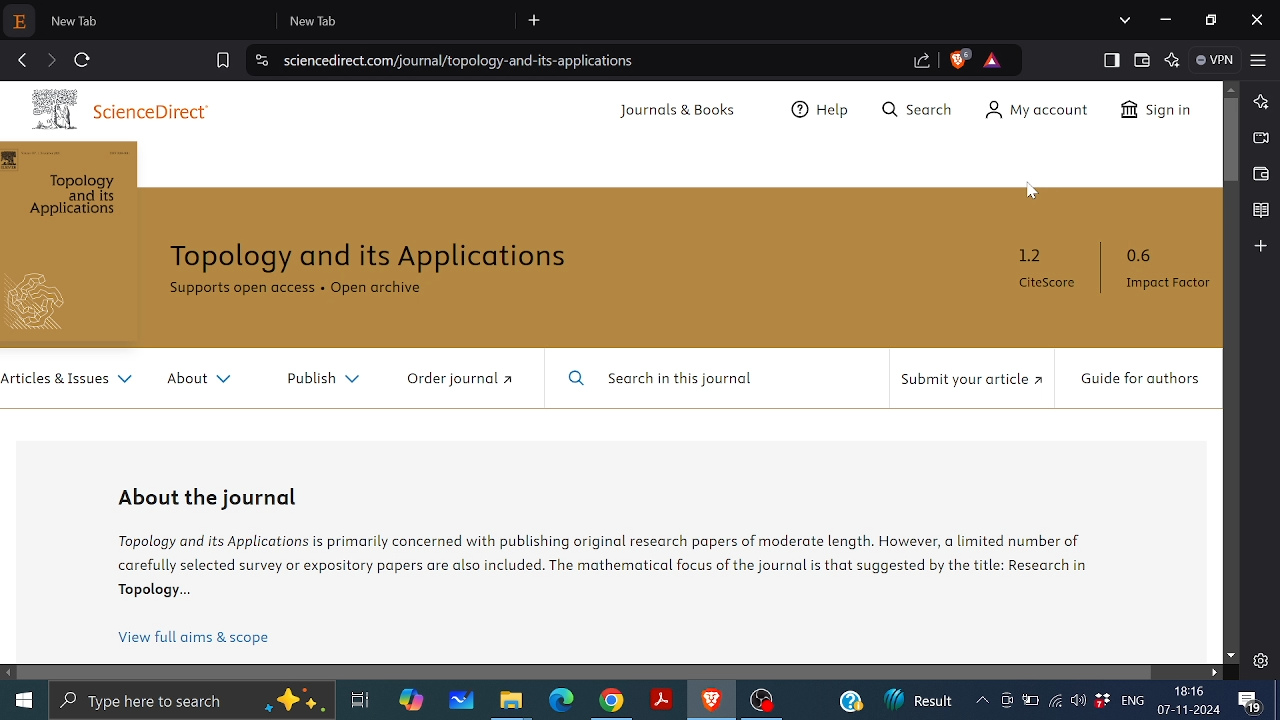 Image resolution: width=1280 pixels, height=720 pixels. Describe the element at coordinates (662, 697) in the screenshot. I see `Adobe reader` at that location.